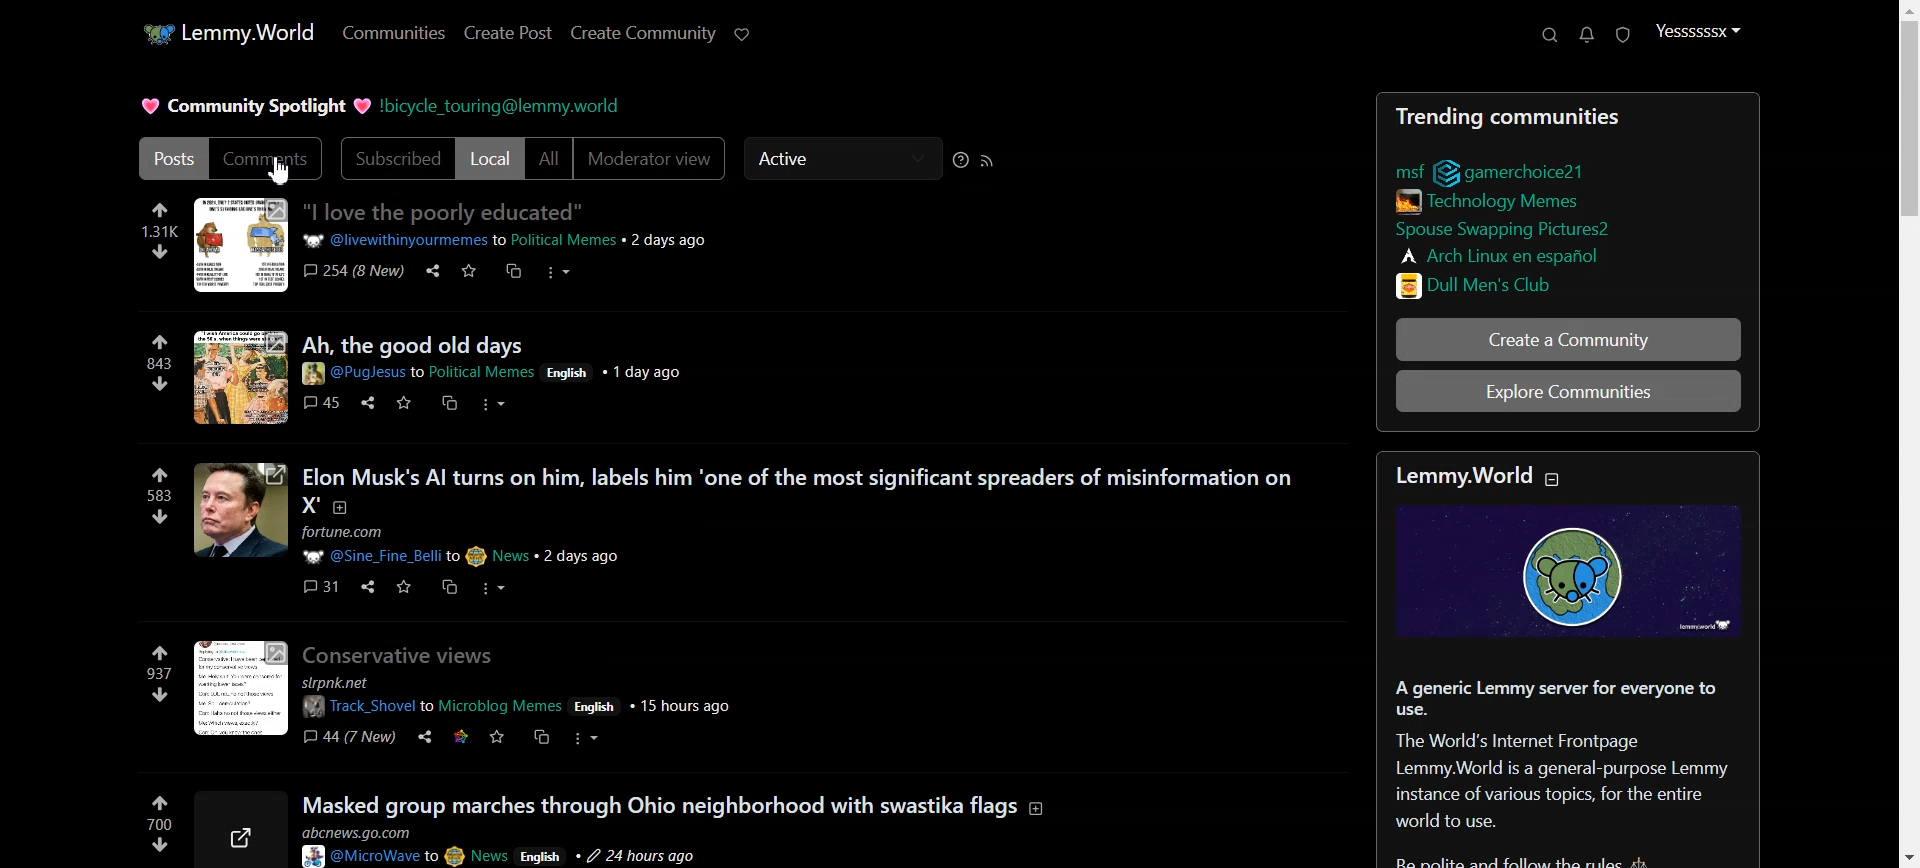  Describe the element at coordinates (349, 736) in the screenshot. I see `` at that location.